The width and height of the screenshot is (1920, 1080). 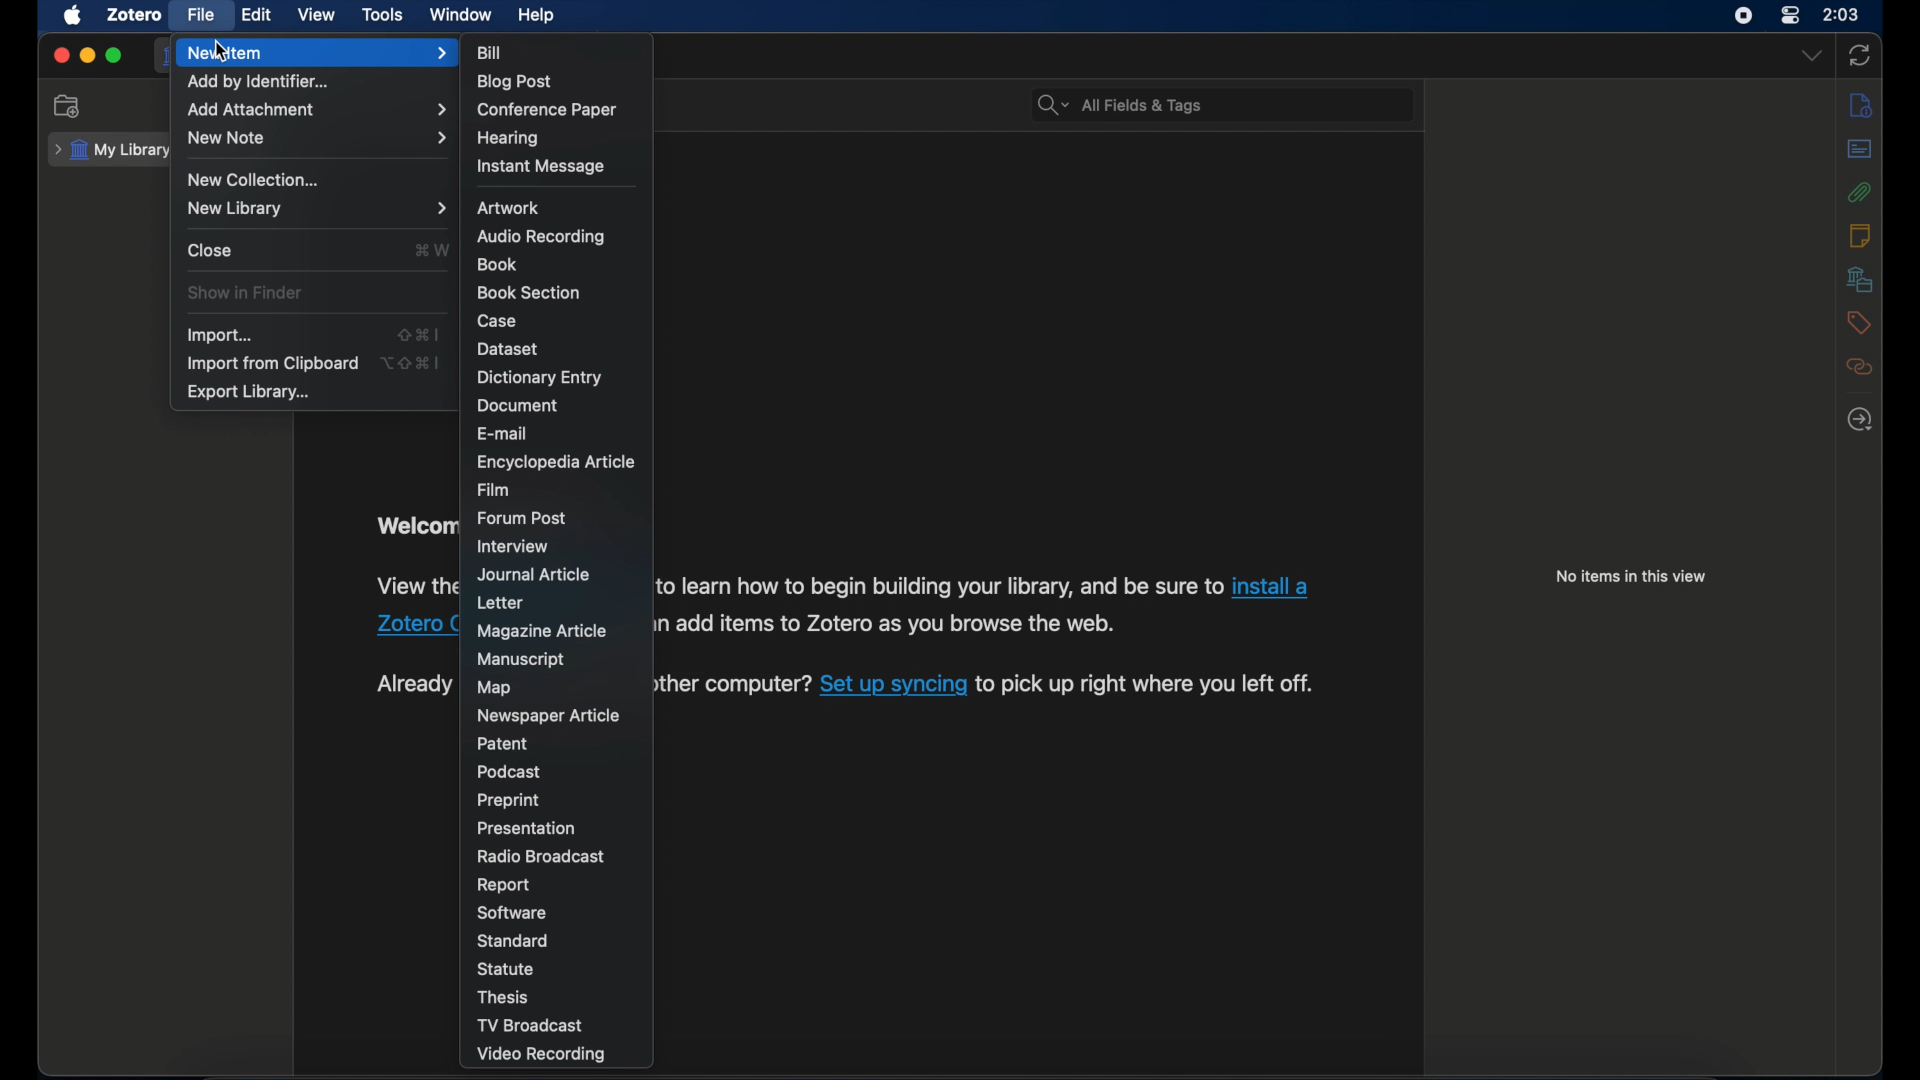 I want to click on film, so click(x=494, y=490).